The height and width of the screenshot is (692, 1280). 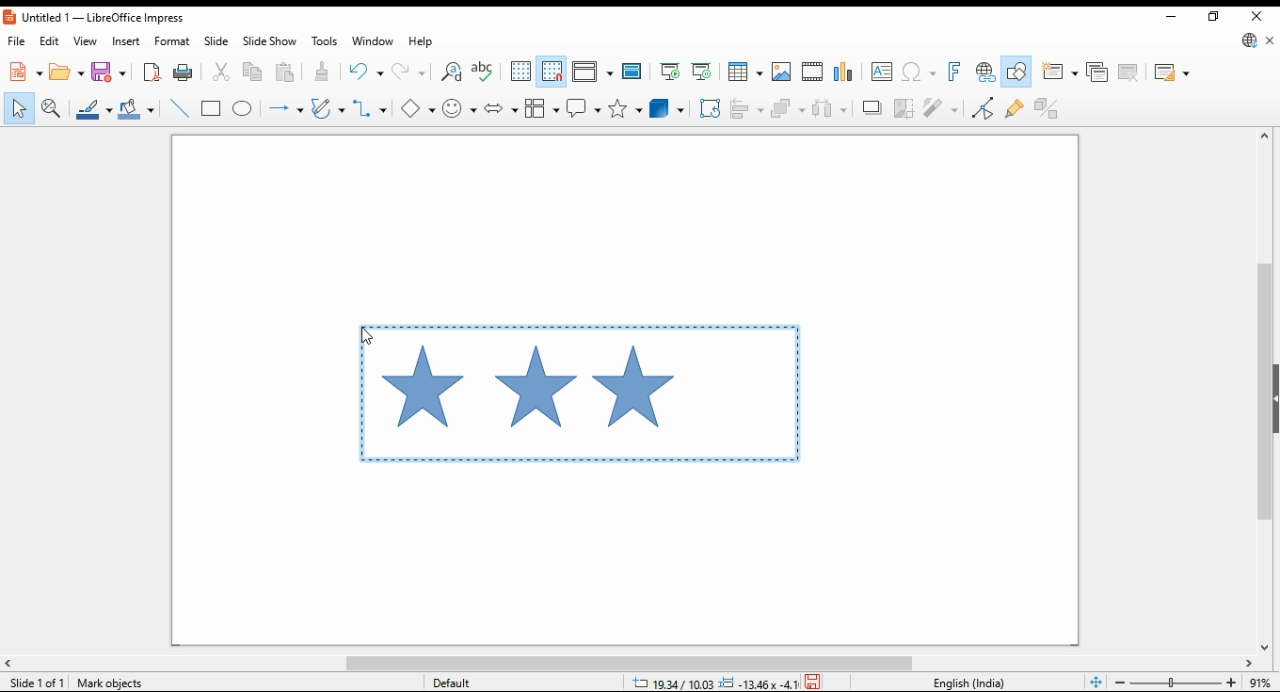 What do you see at coordinates (40, 680) in the screenshot?
I see `slide info` at bounding box center [40, 680].